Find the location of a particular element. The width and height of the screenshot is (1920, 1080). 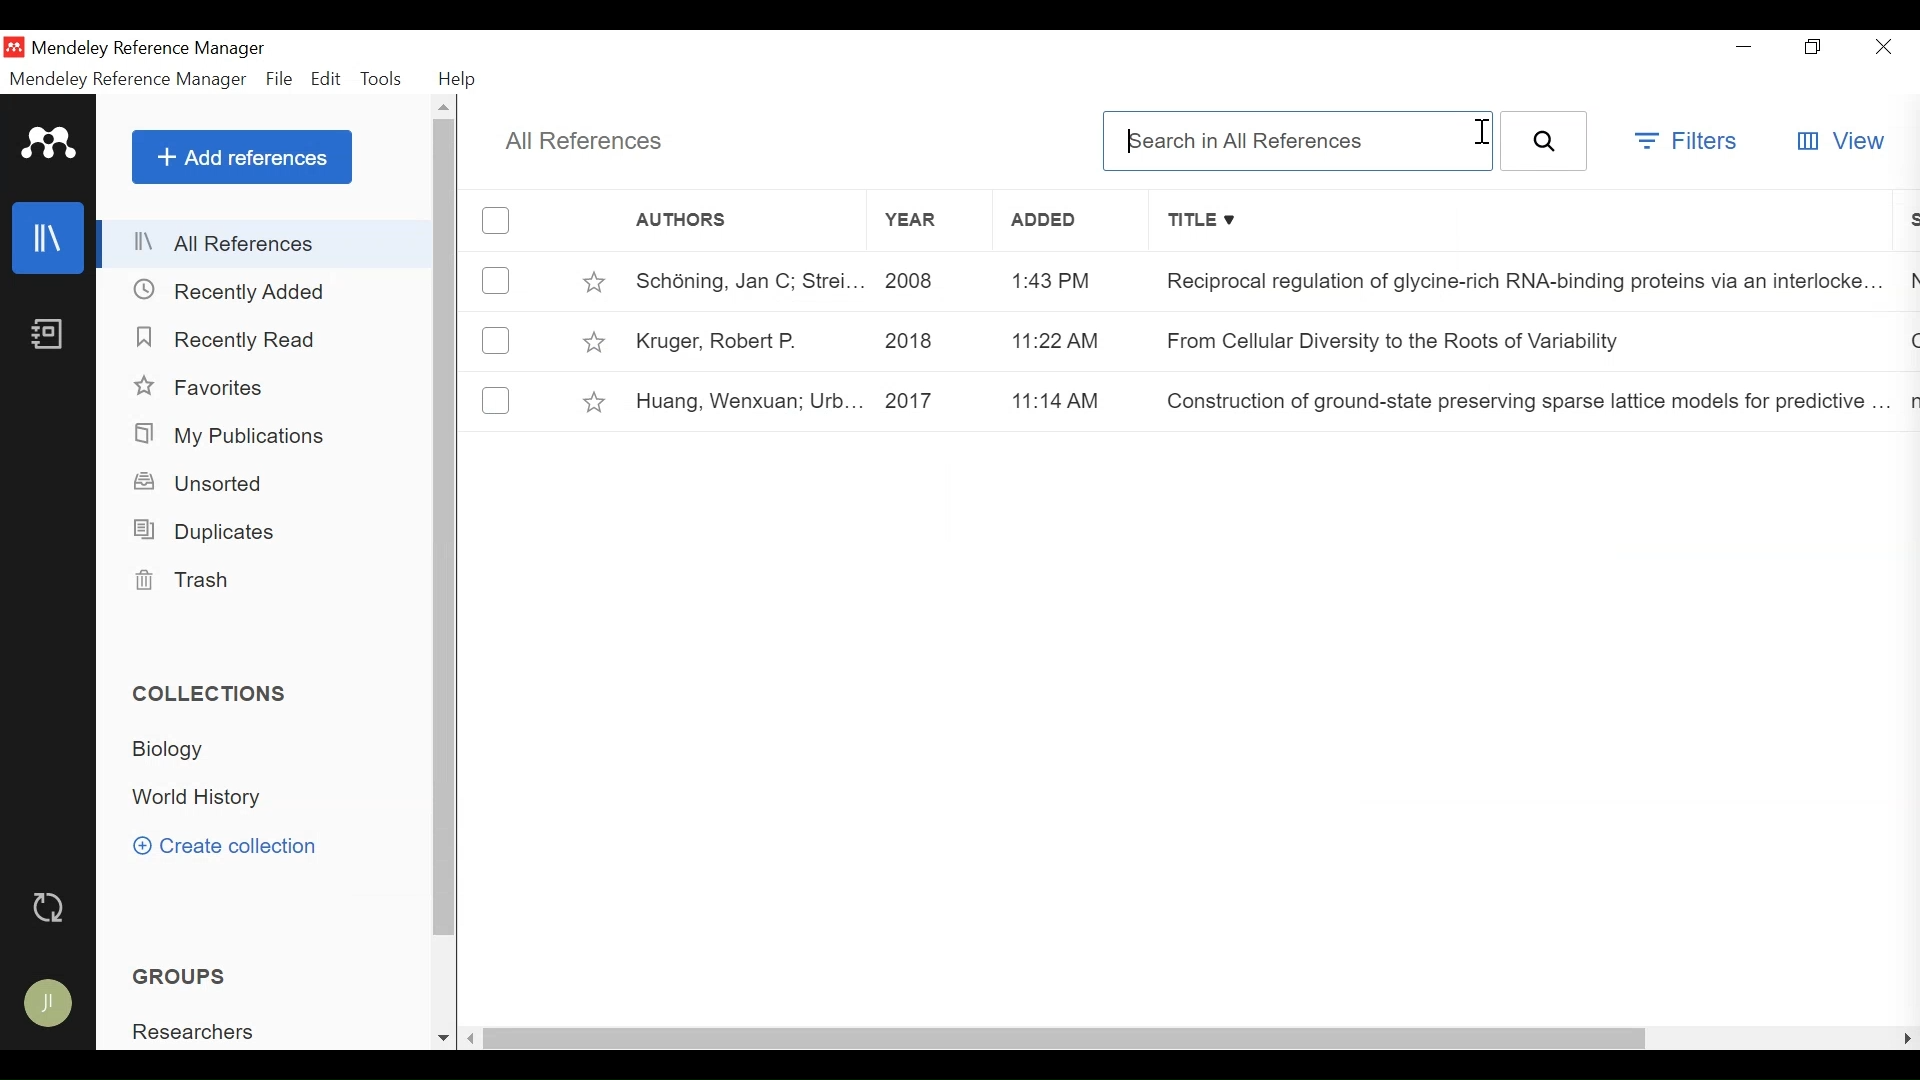

All References is located at coordinates (265, 243).